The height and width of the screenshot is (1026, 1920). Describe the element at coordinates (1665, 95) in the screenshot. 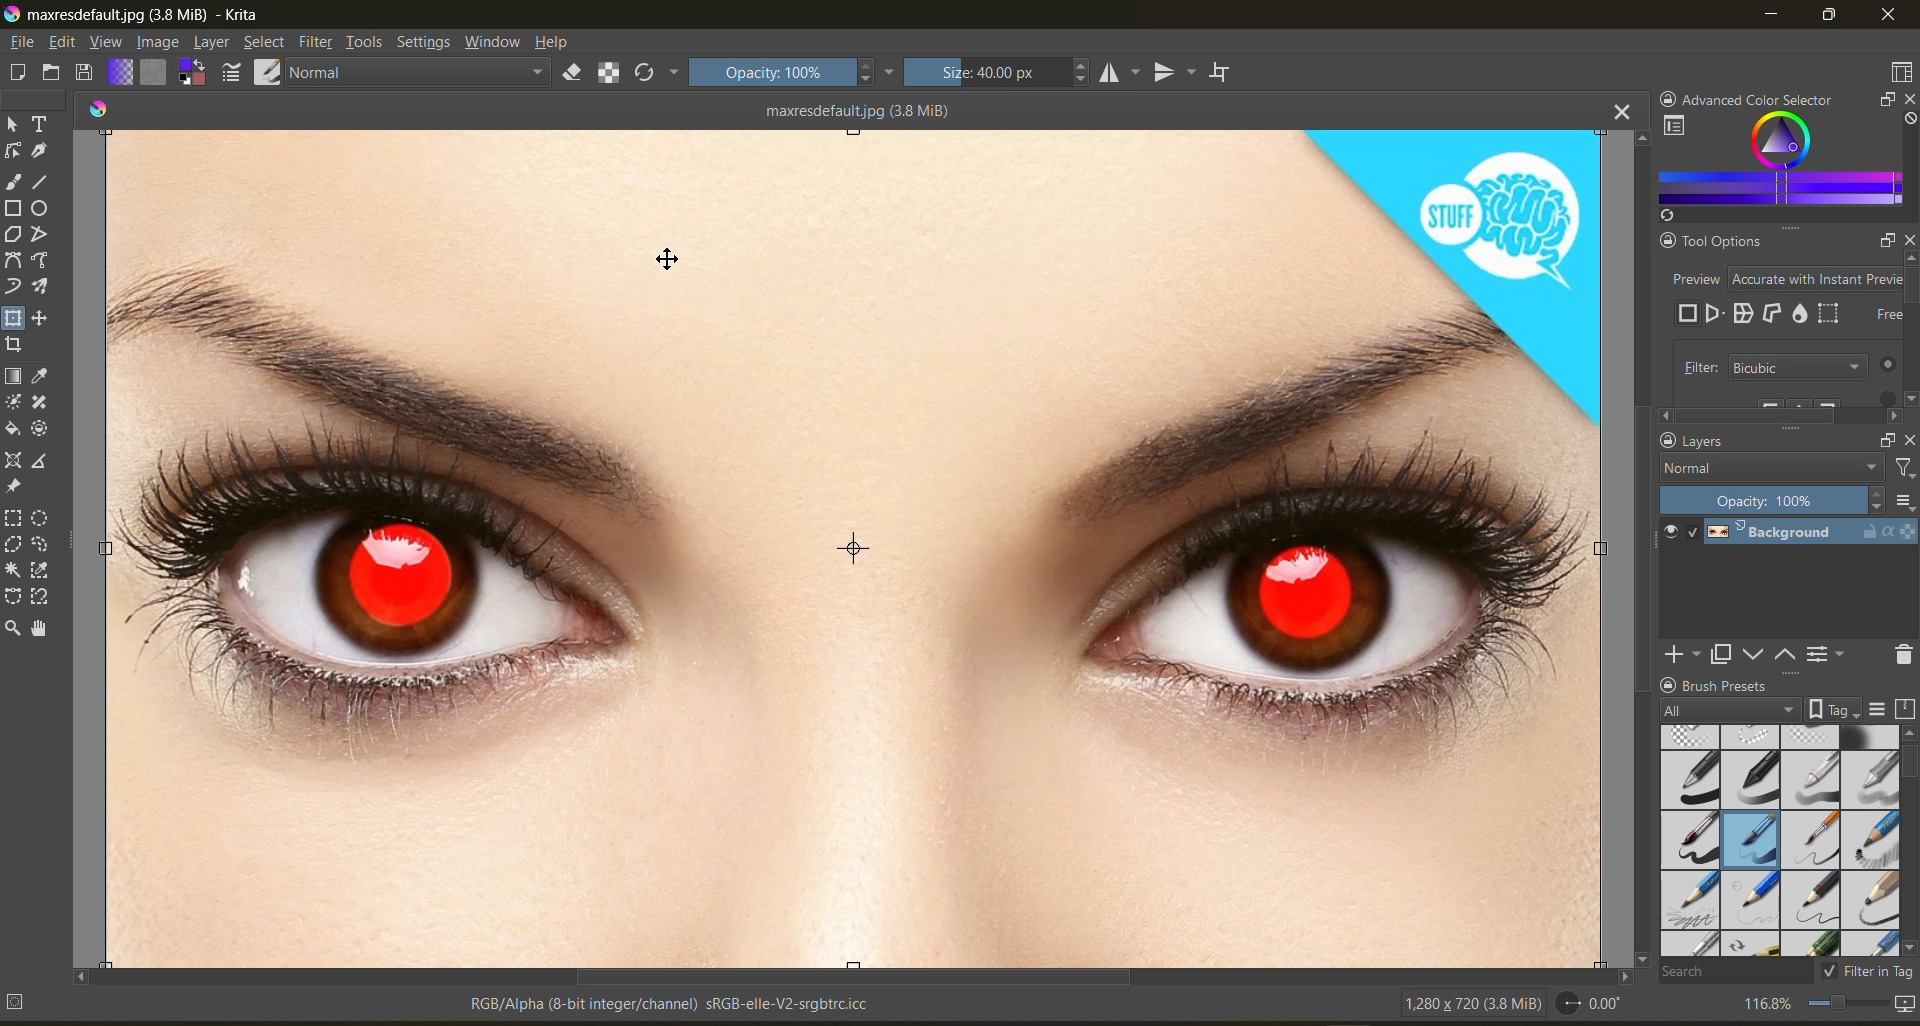

I see `lock docker` at that location.